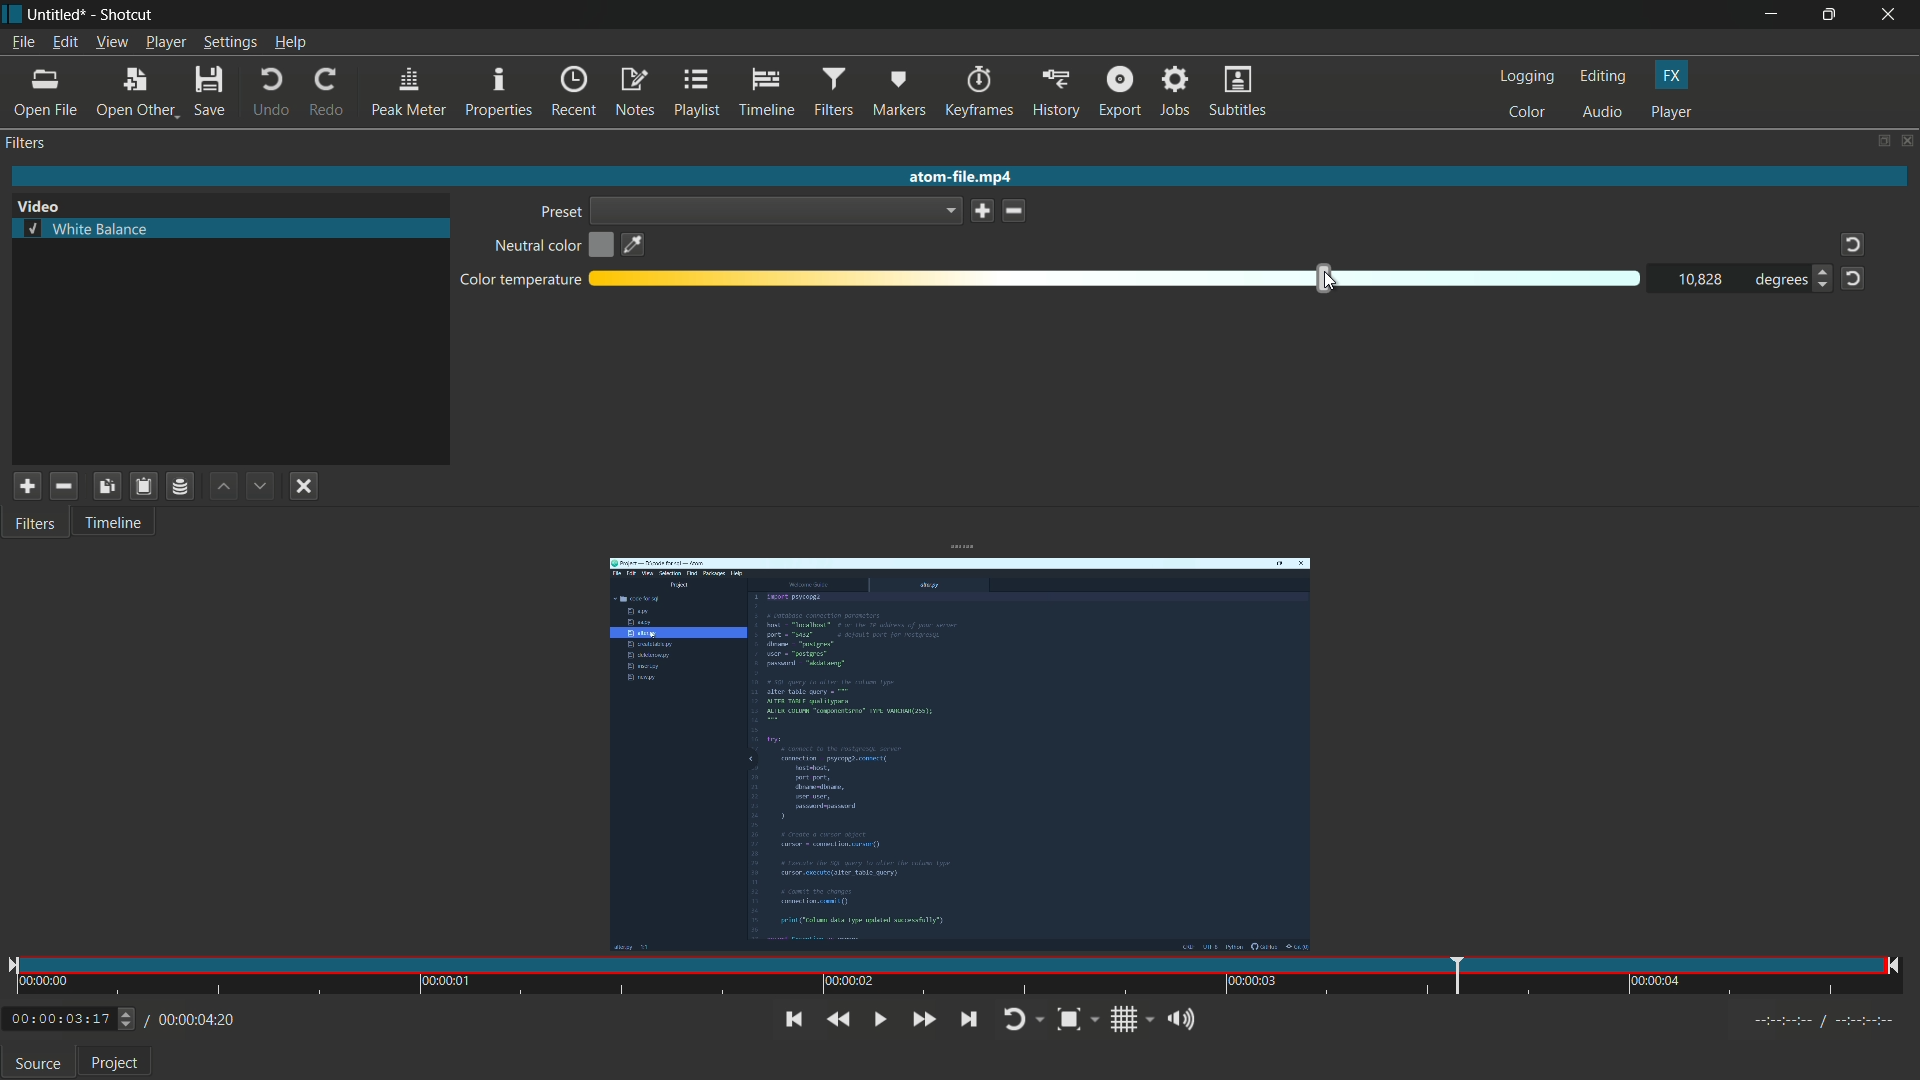 This screenshot has width=1920, height=1080. What do you see at coordinates (1672, 113) in the screenshot?
I see `player` at bounding box center [1672, 113].